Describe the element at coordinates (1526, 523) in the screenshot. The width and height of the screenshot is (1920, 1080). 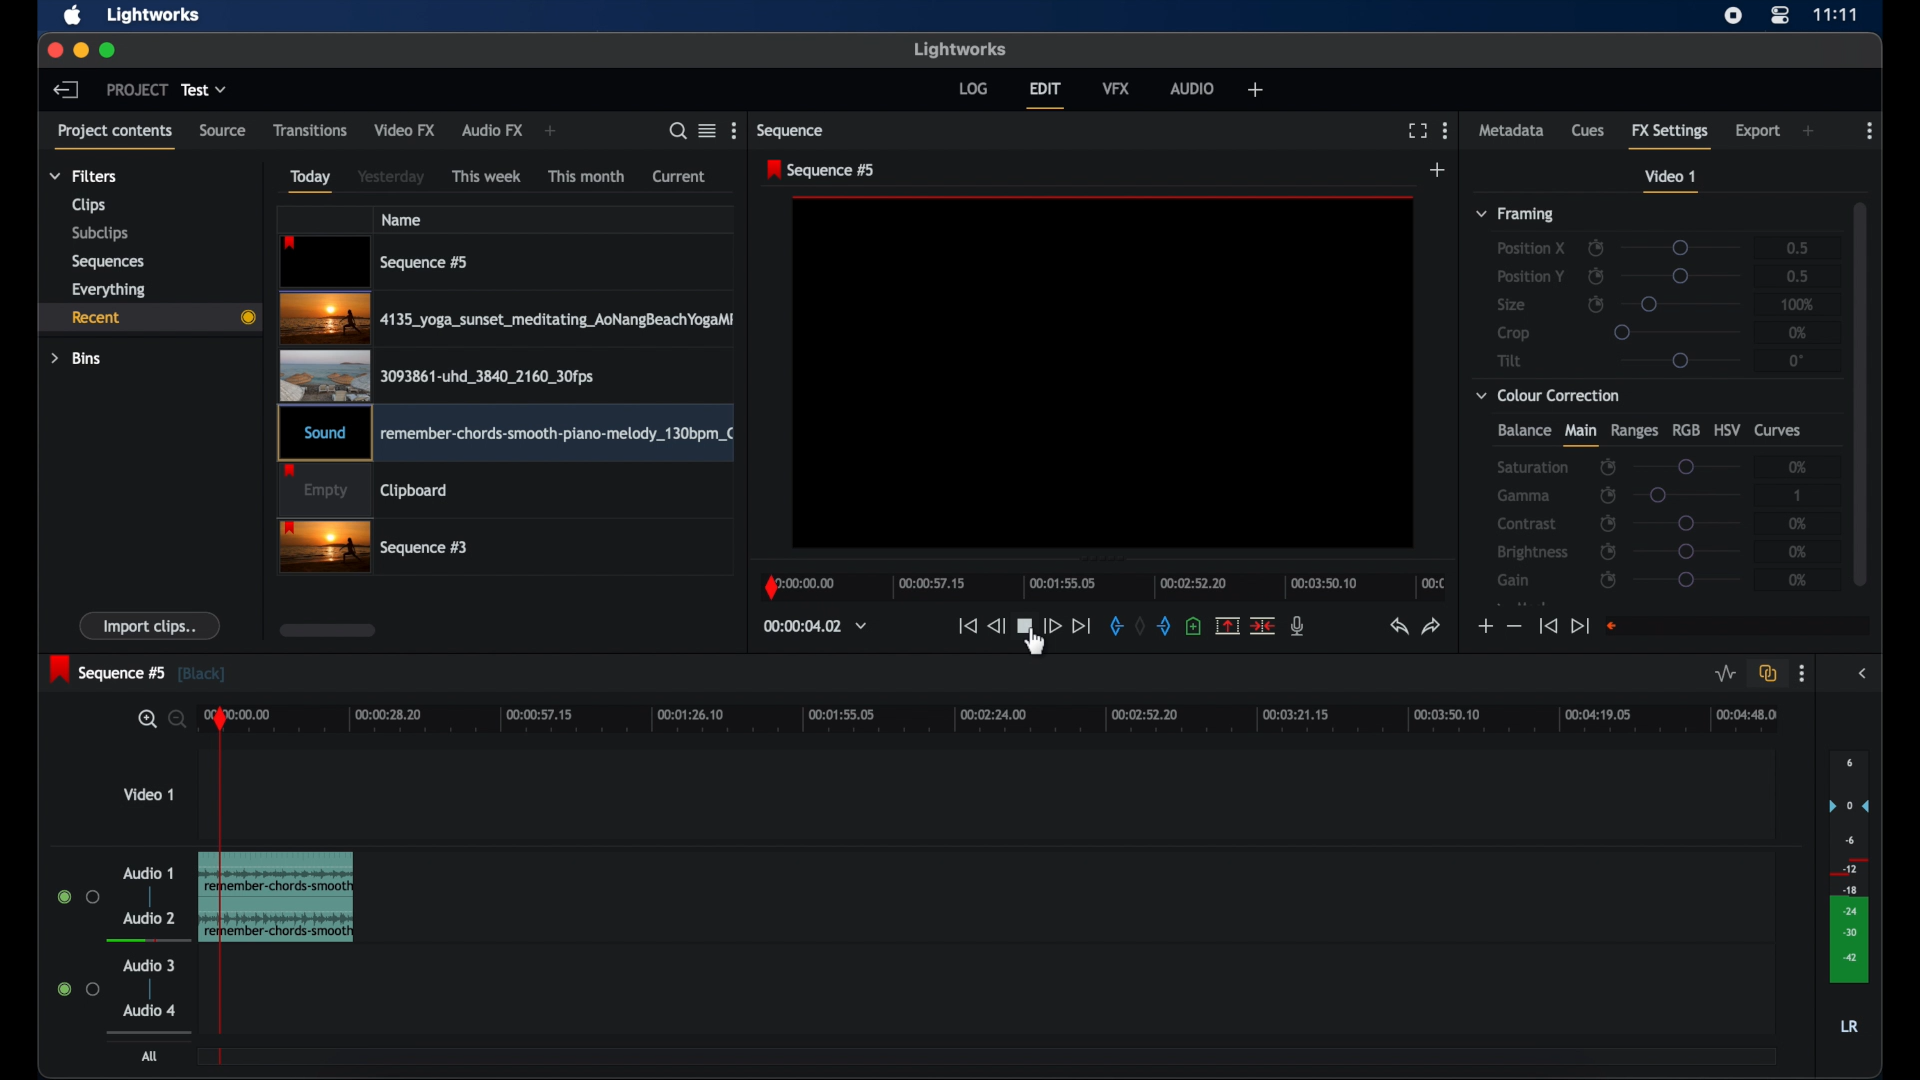
I see `contrast` at that location.